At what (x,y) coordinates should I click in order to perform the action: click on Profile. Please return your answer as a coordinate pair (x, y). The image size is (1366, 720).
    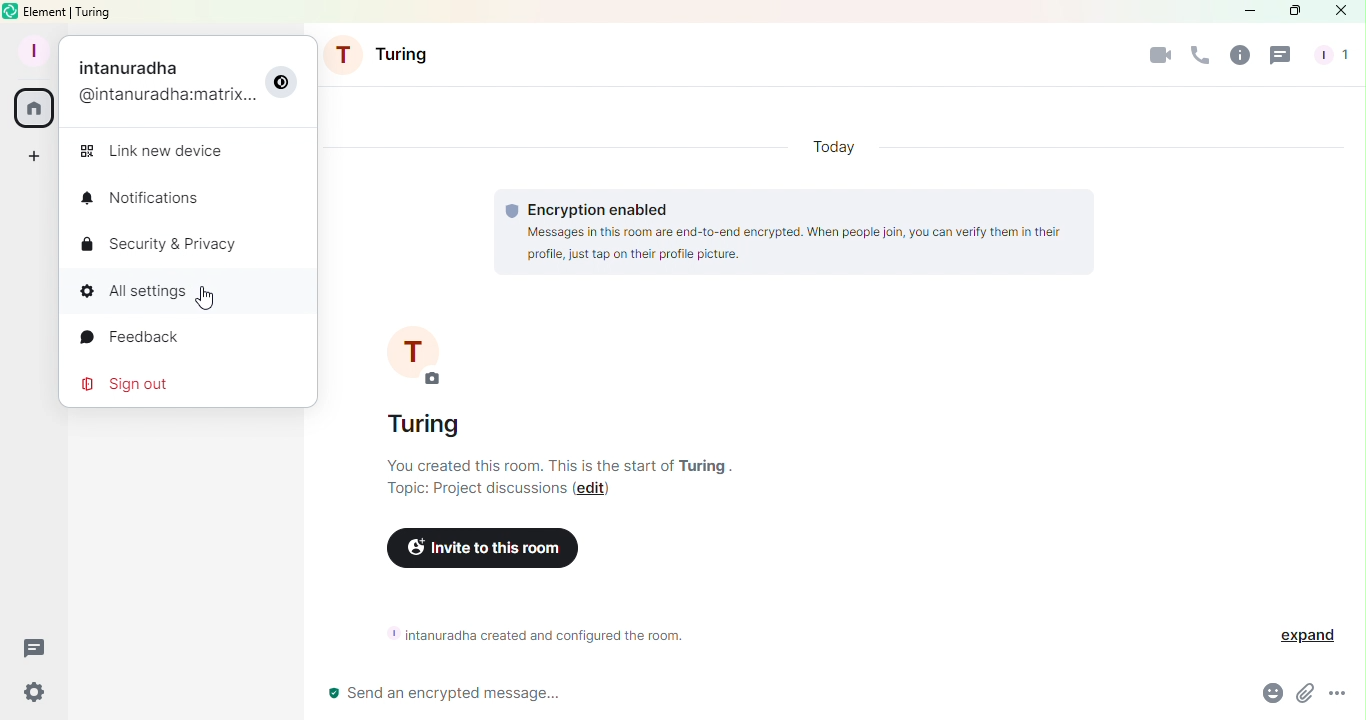
    Looking at the image, I should click on (31, 49).